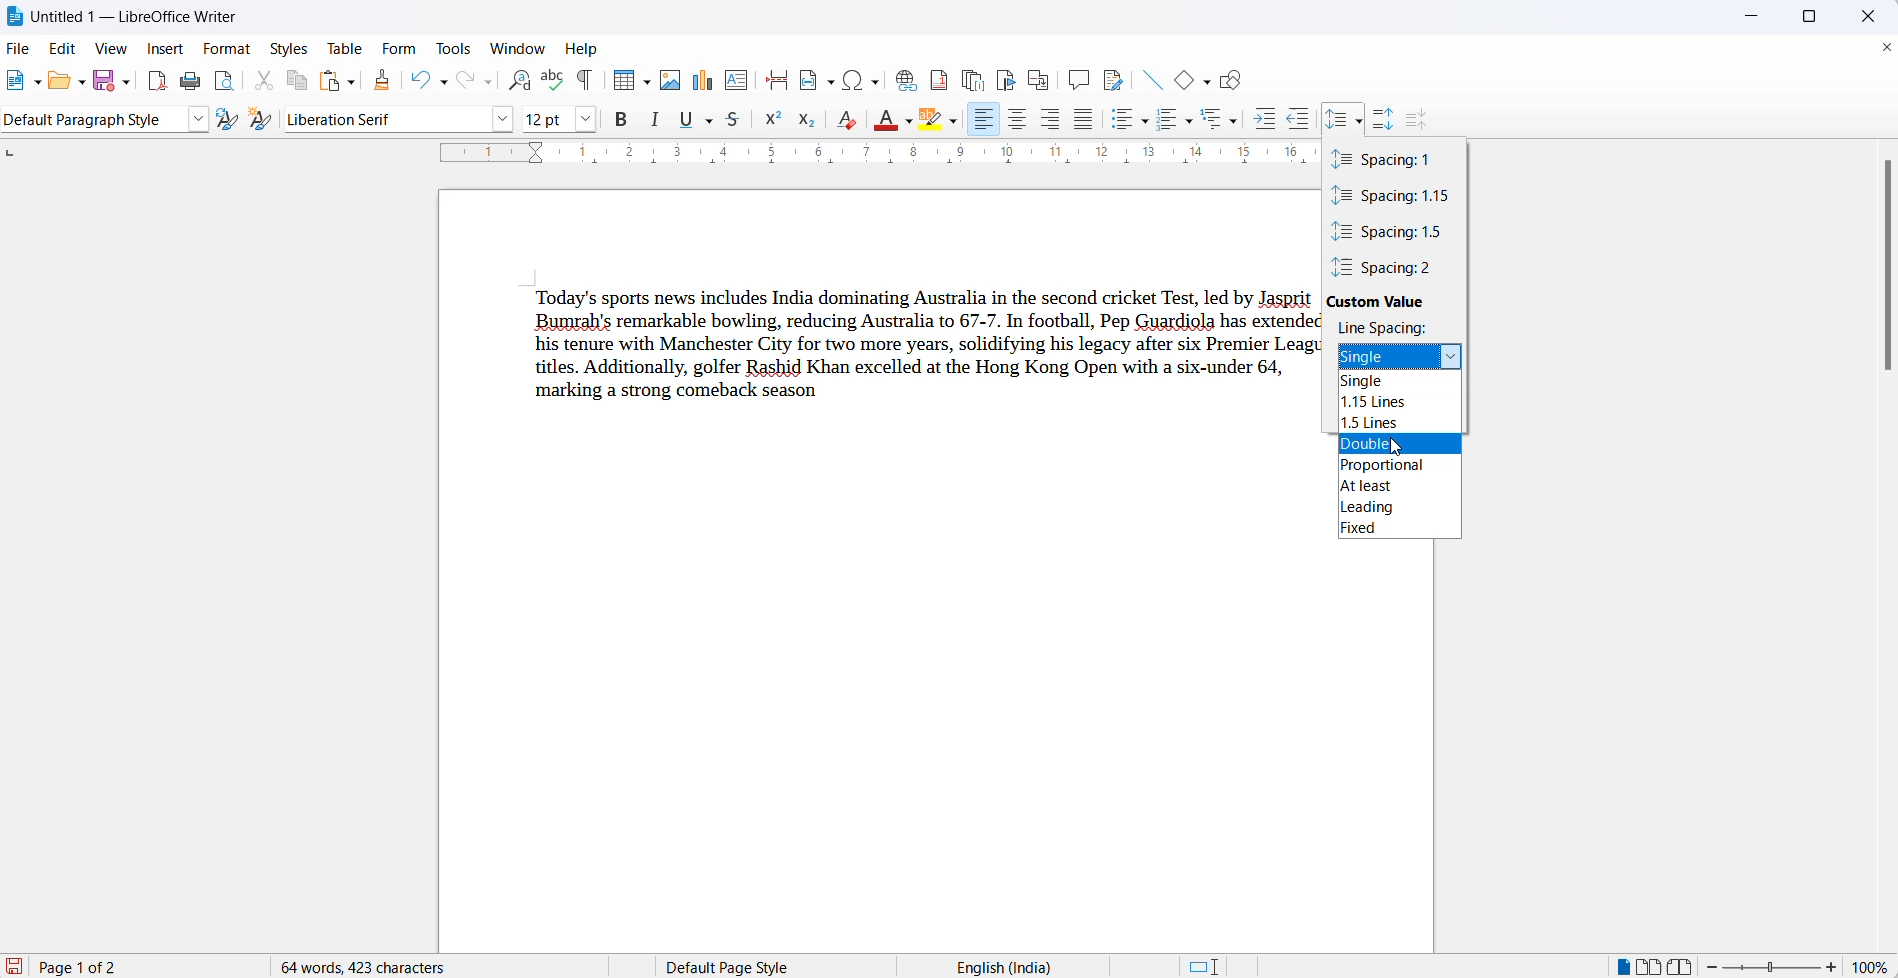 The width and height of the screenshot is (1898, 978). Describe the element at coordinates (701, 81) in the screenshot. I see `insert charts` at that location.